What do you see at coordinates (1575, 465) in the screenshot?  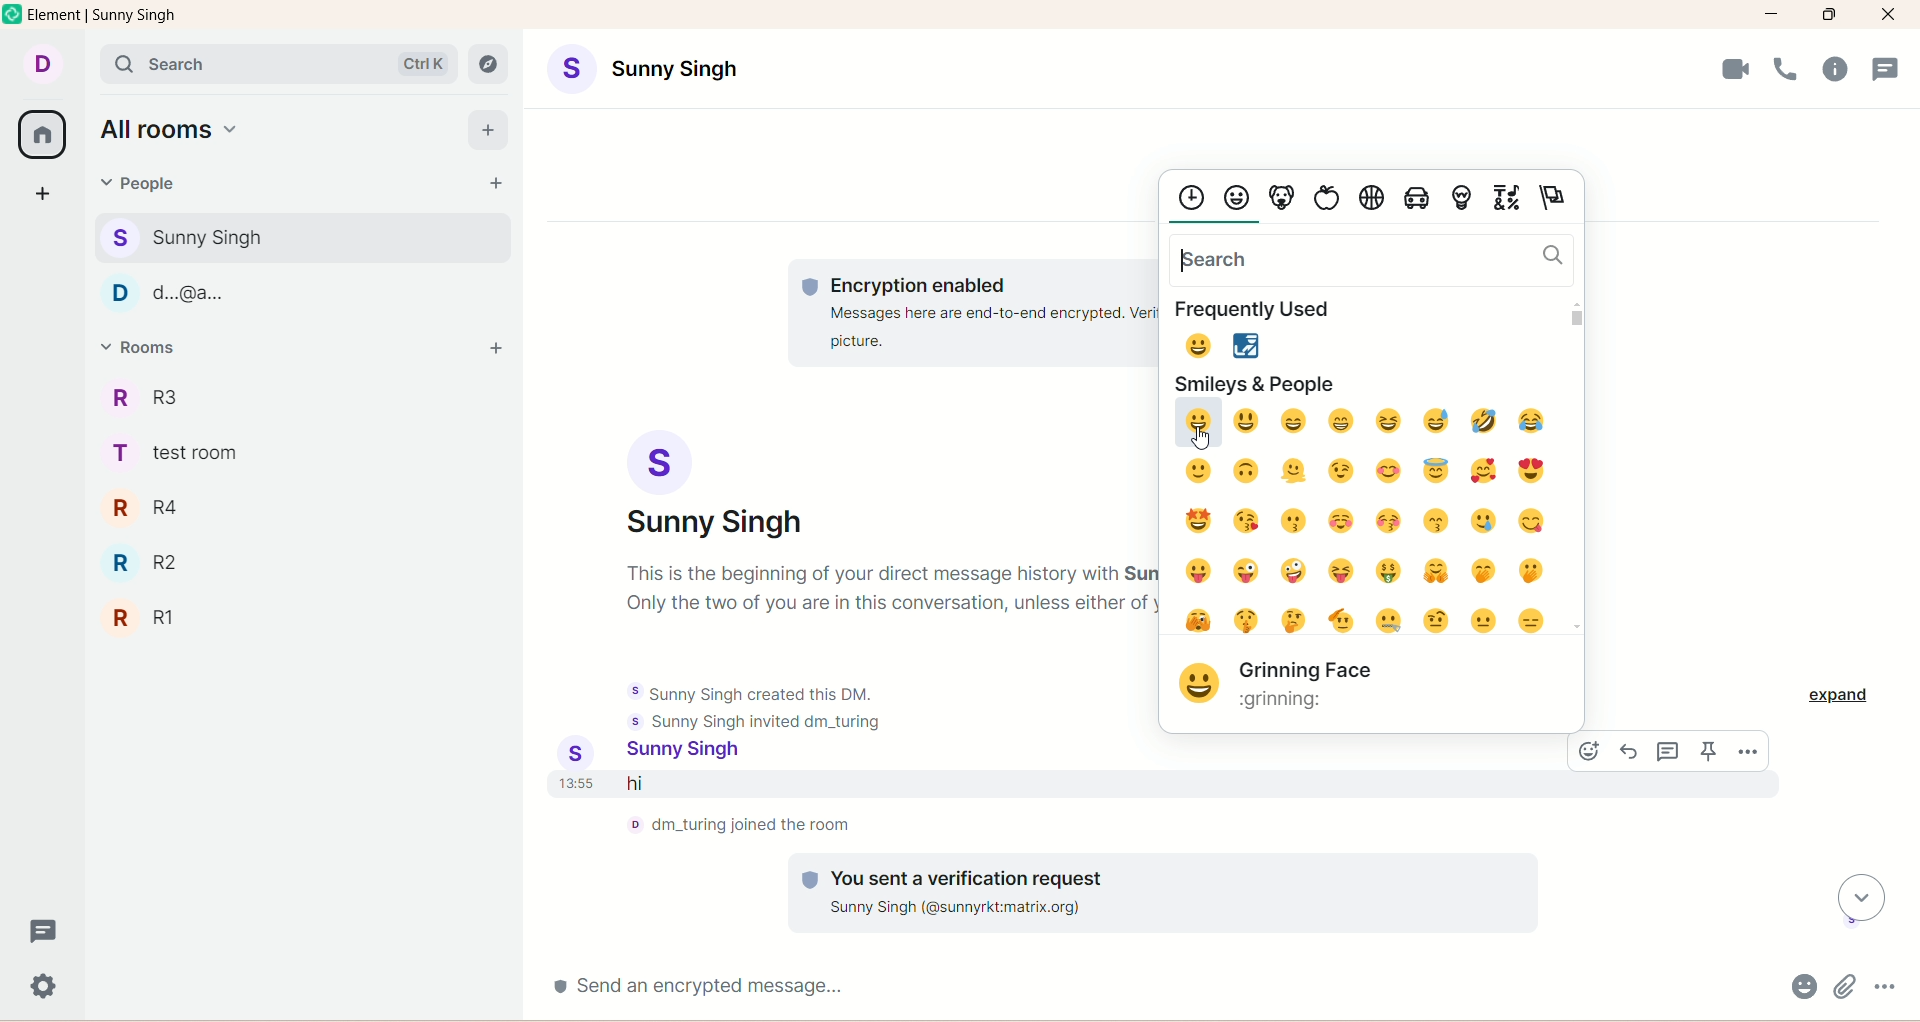 I see `vertical scroll bar` at bounding box center [1575, 465].